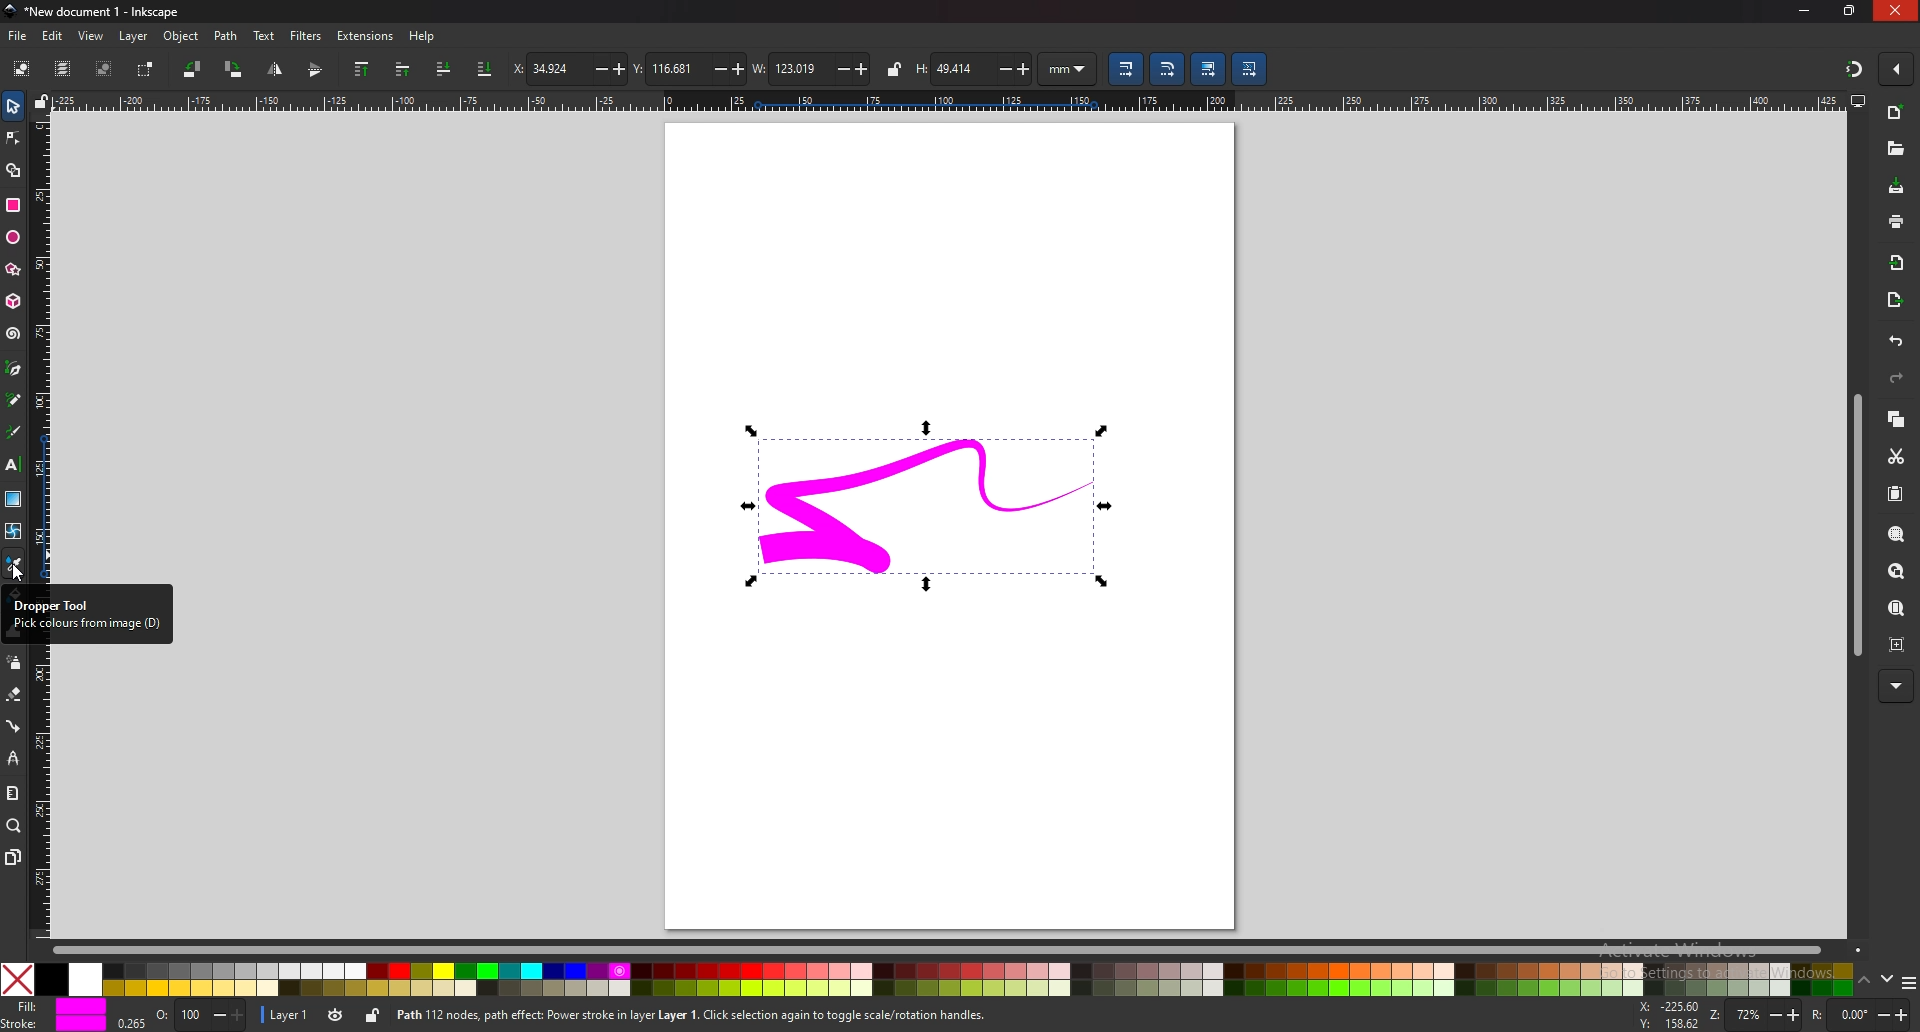 This screenshot has height=1032, width=1920. Describe the element at coordinates (14, 727) in the screenshot. I see `connector` at that location.